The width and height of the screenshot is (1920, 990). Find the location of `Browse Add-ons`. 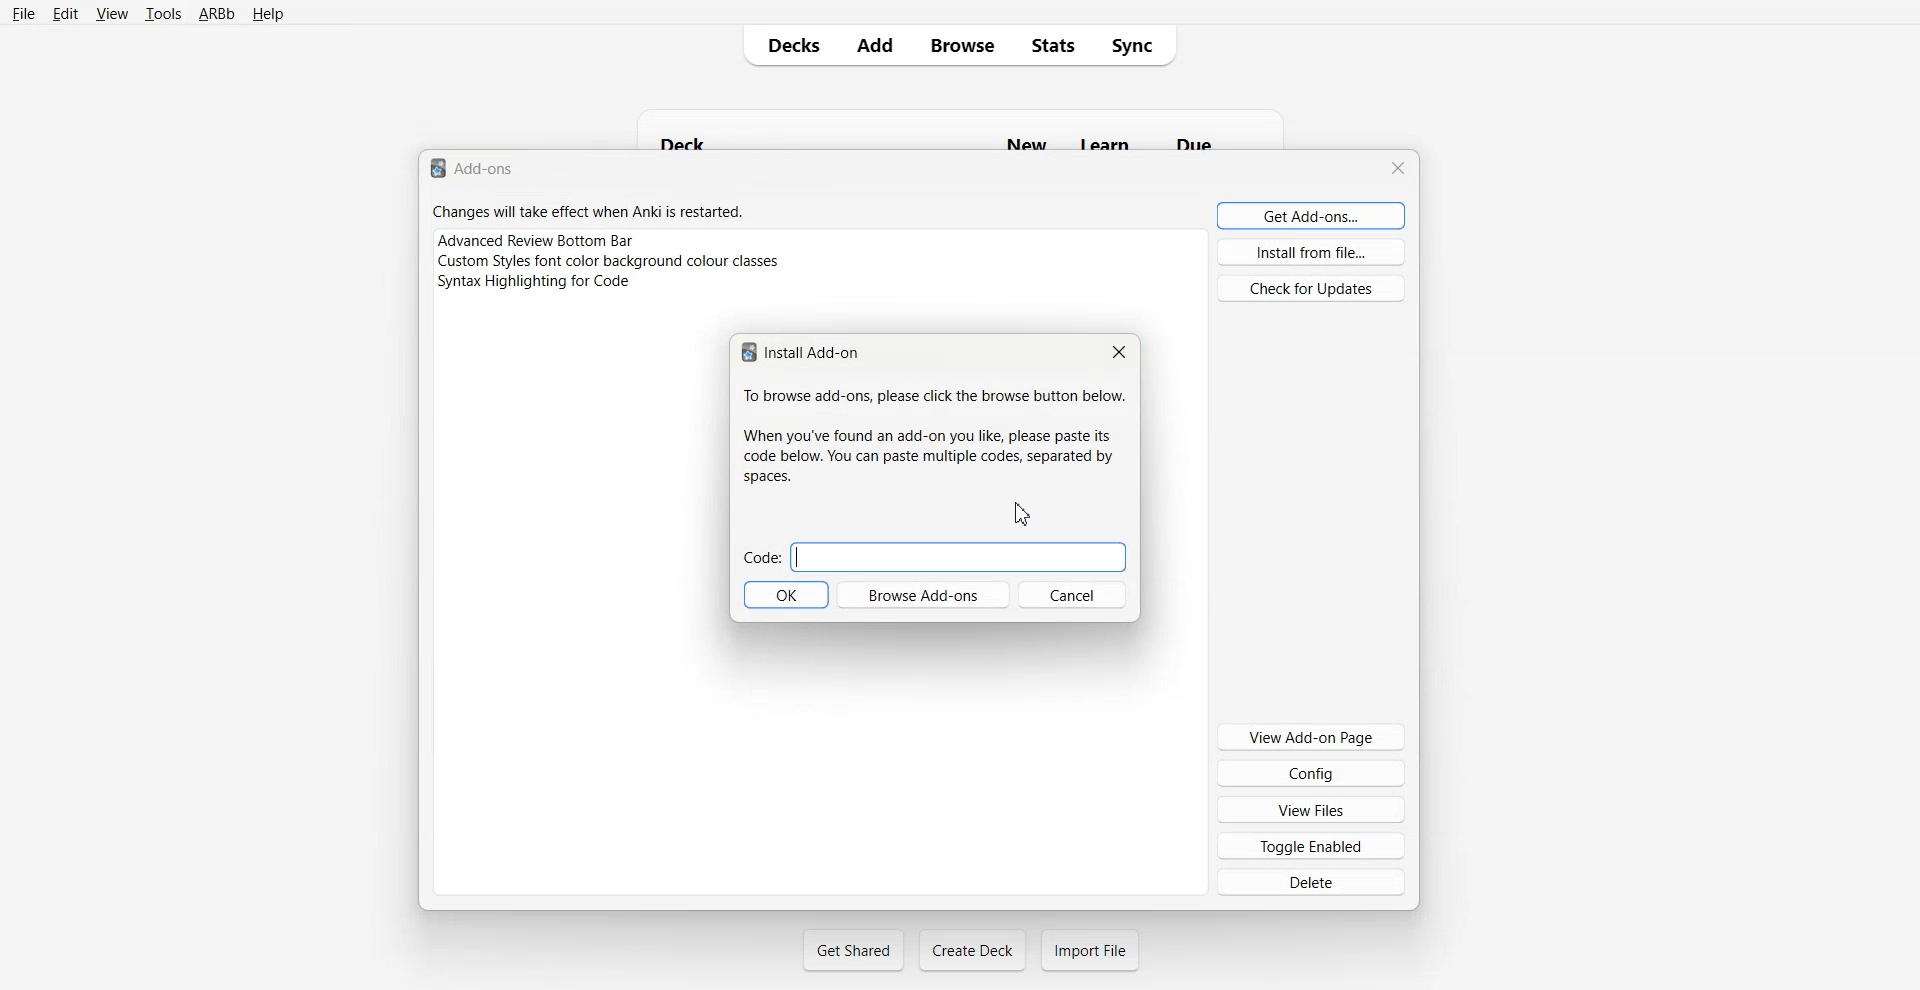

Browse Add-ons is located at coordinates (924, 594).